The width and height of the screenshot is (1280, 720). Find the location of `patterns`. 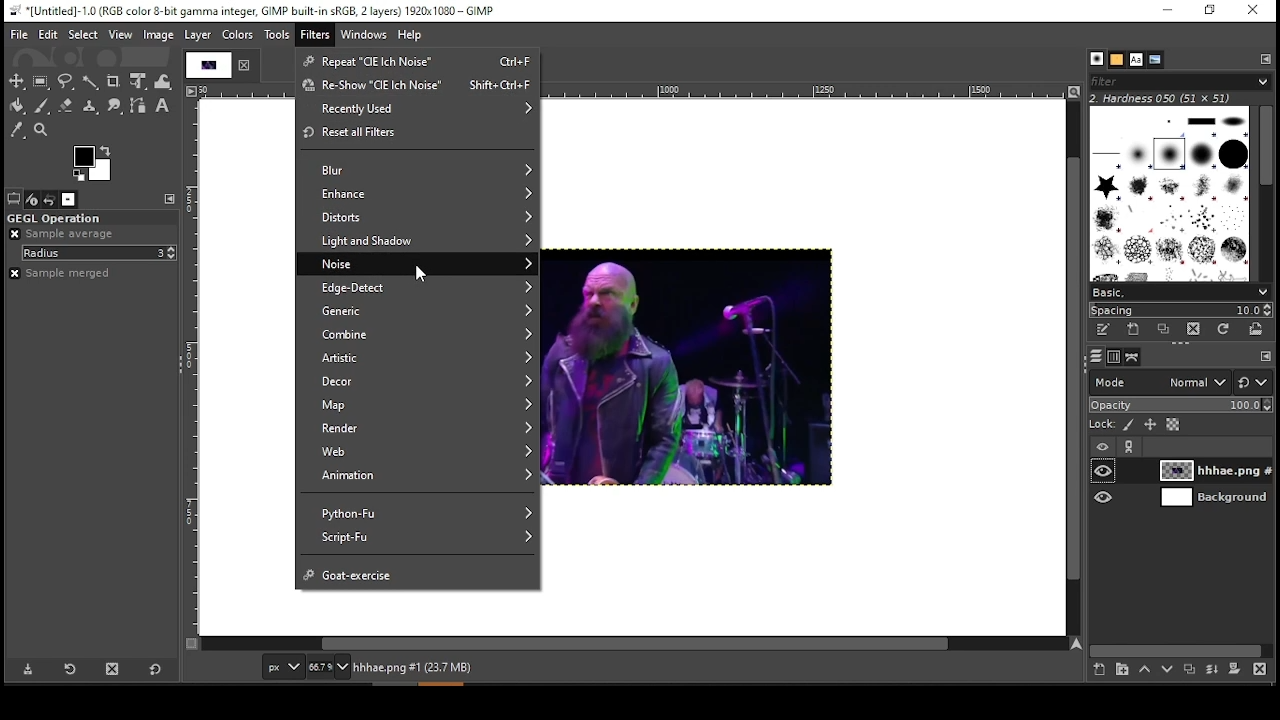

patterns is located at coordinates (1117, 60).